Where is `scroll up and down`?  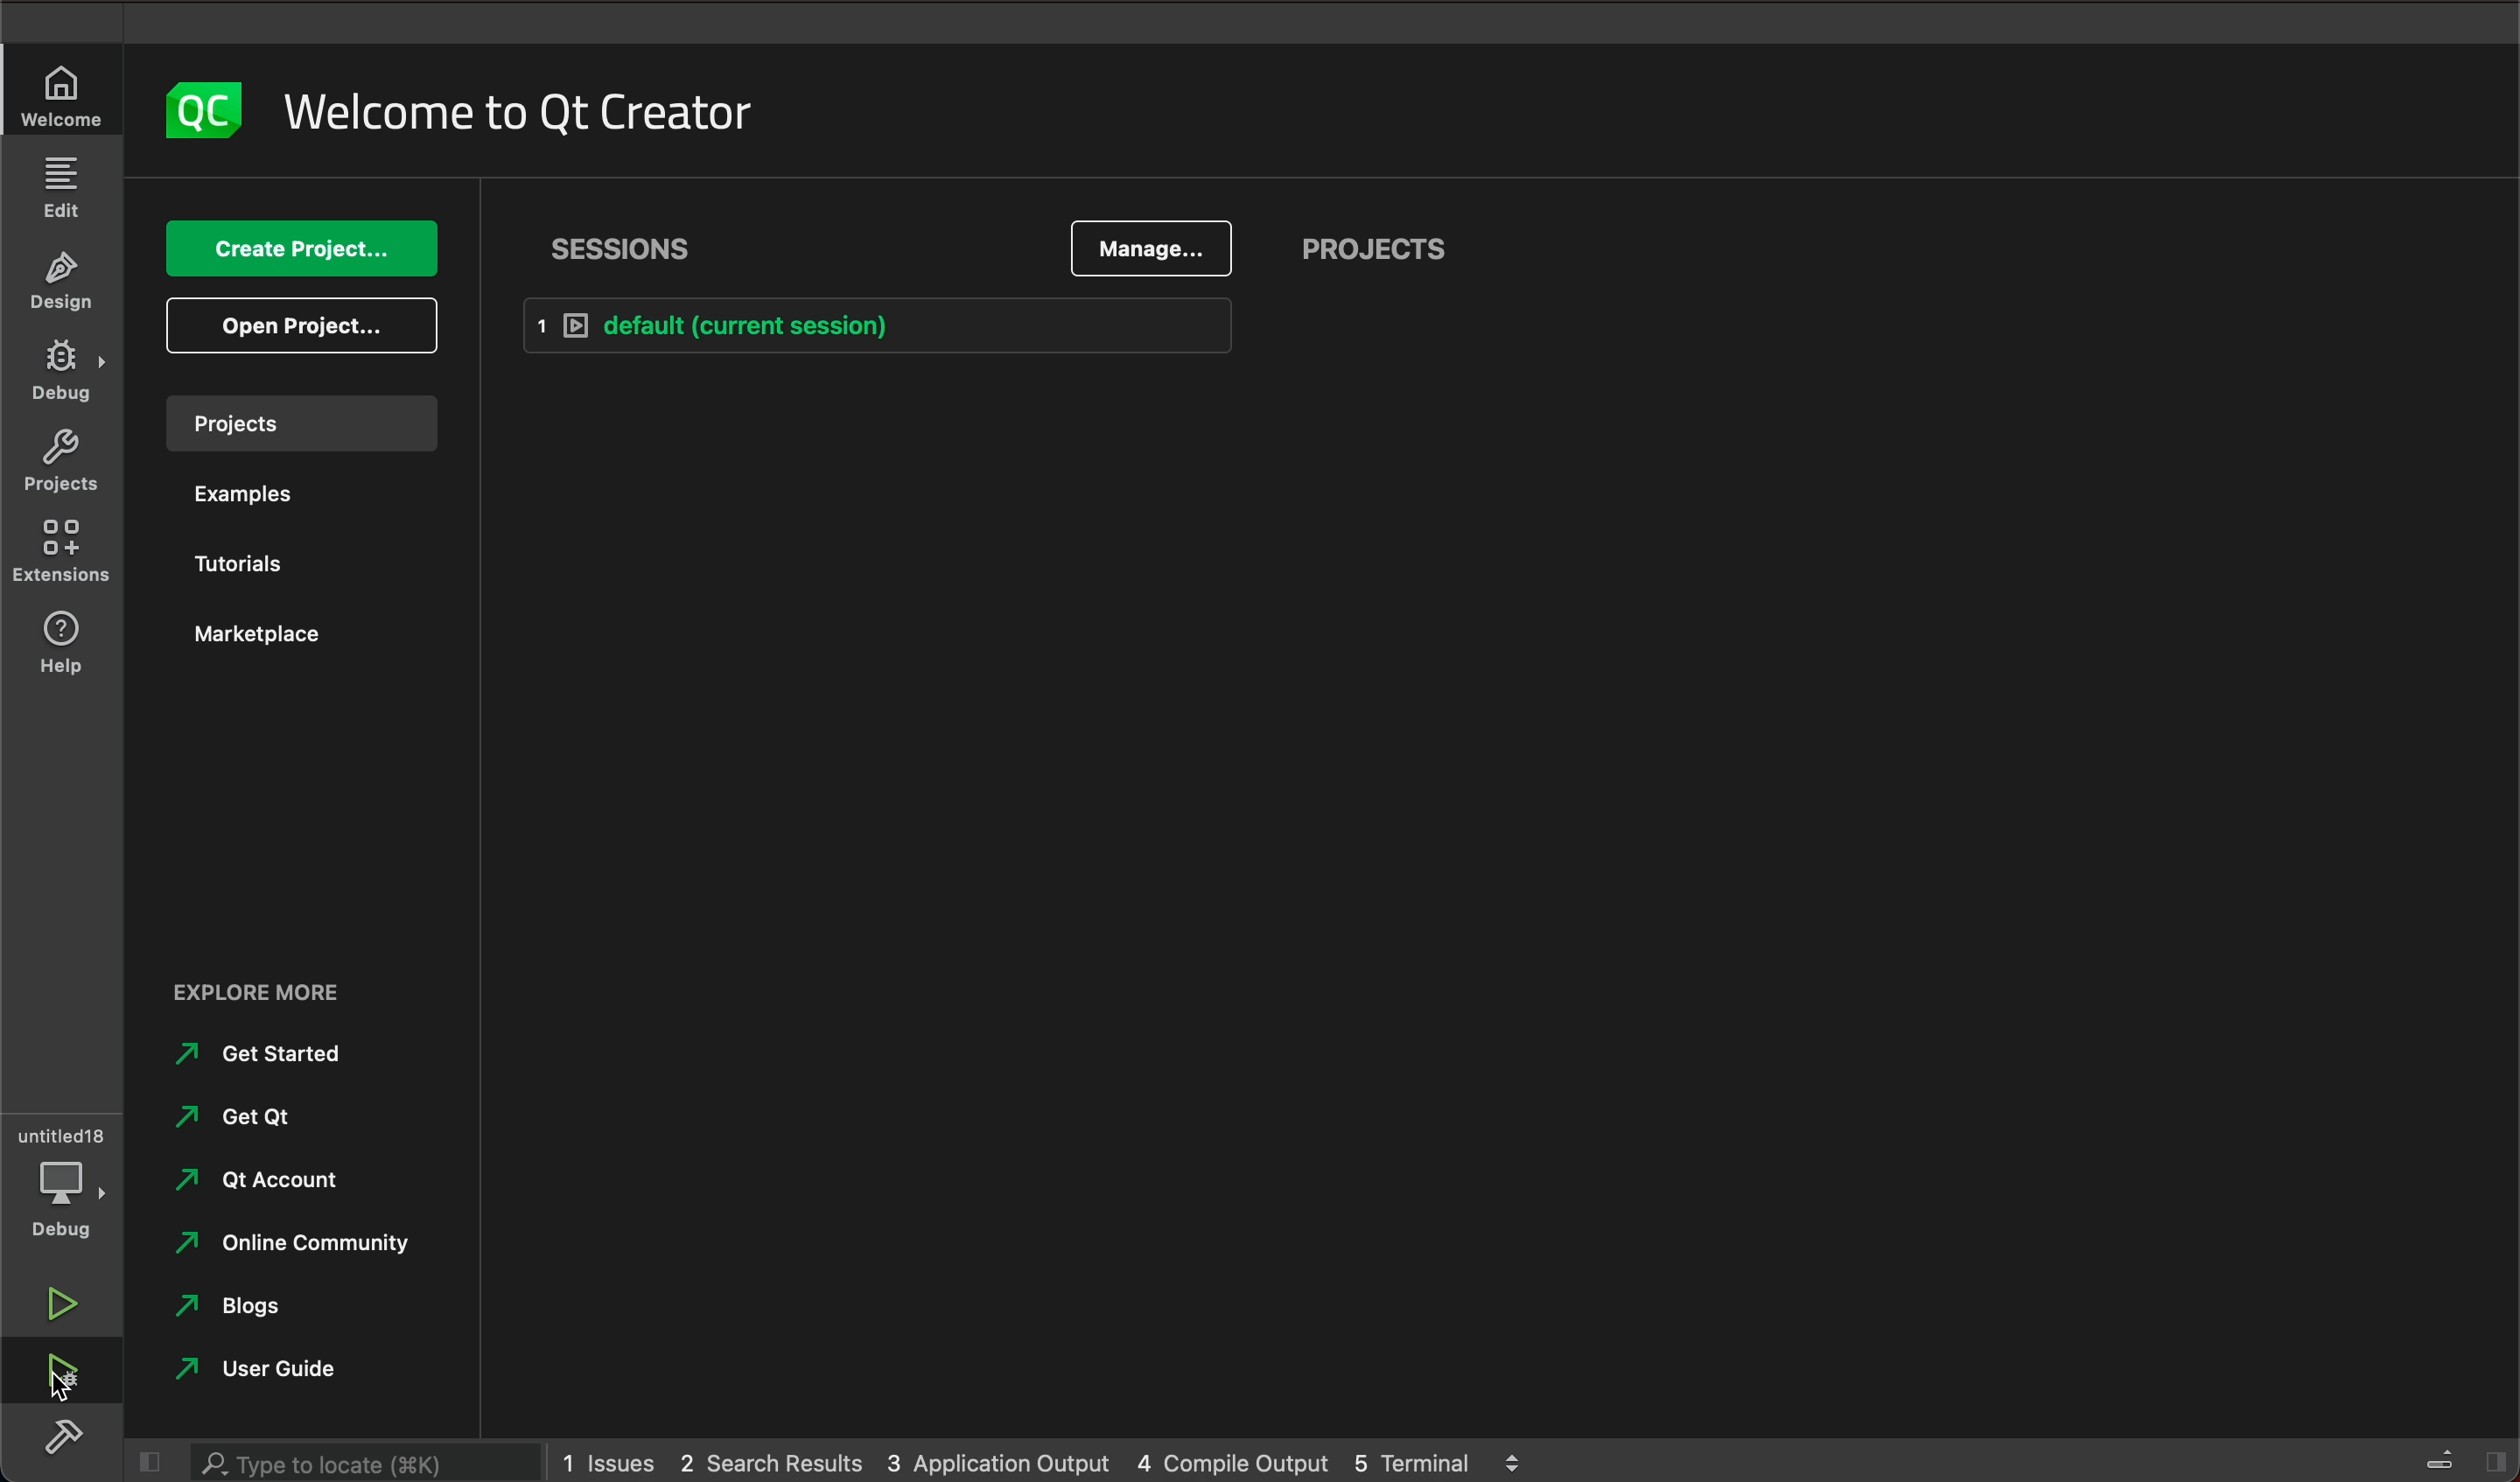
scroll up and down is located at coordinates (1519, 1462).